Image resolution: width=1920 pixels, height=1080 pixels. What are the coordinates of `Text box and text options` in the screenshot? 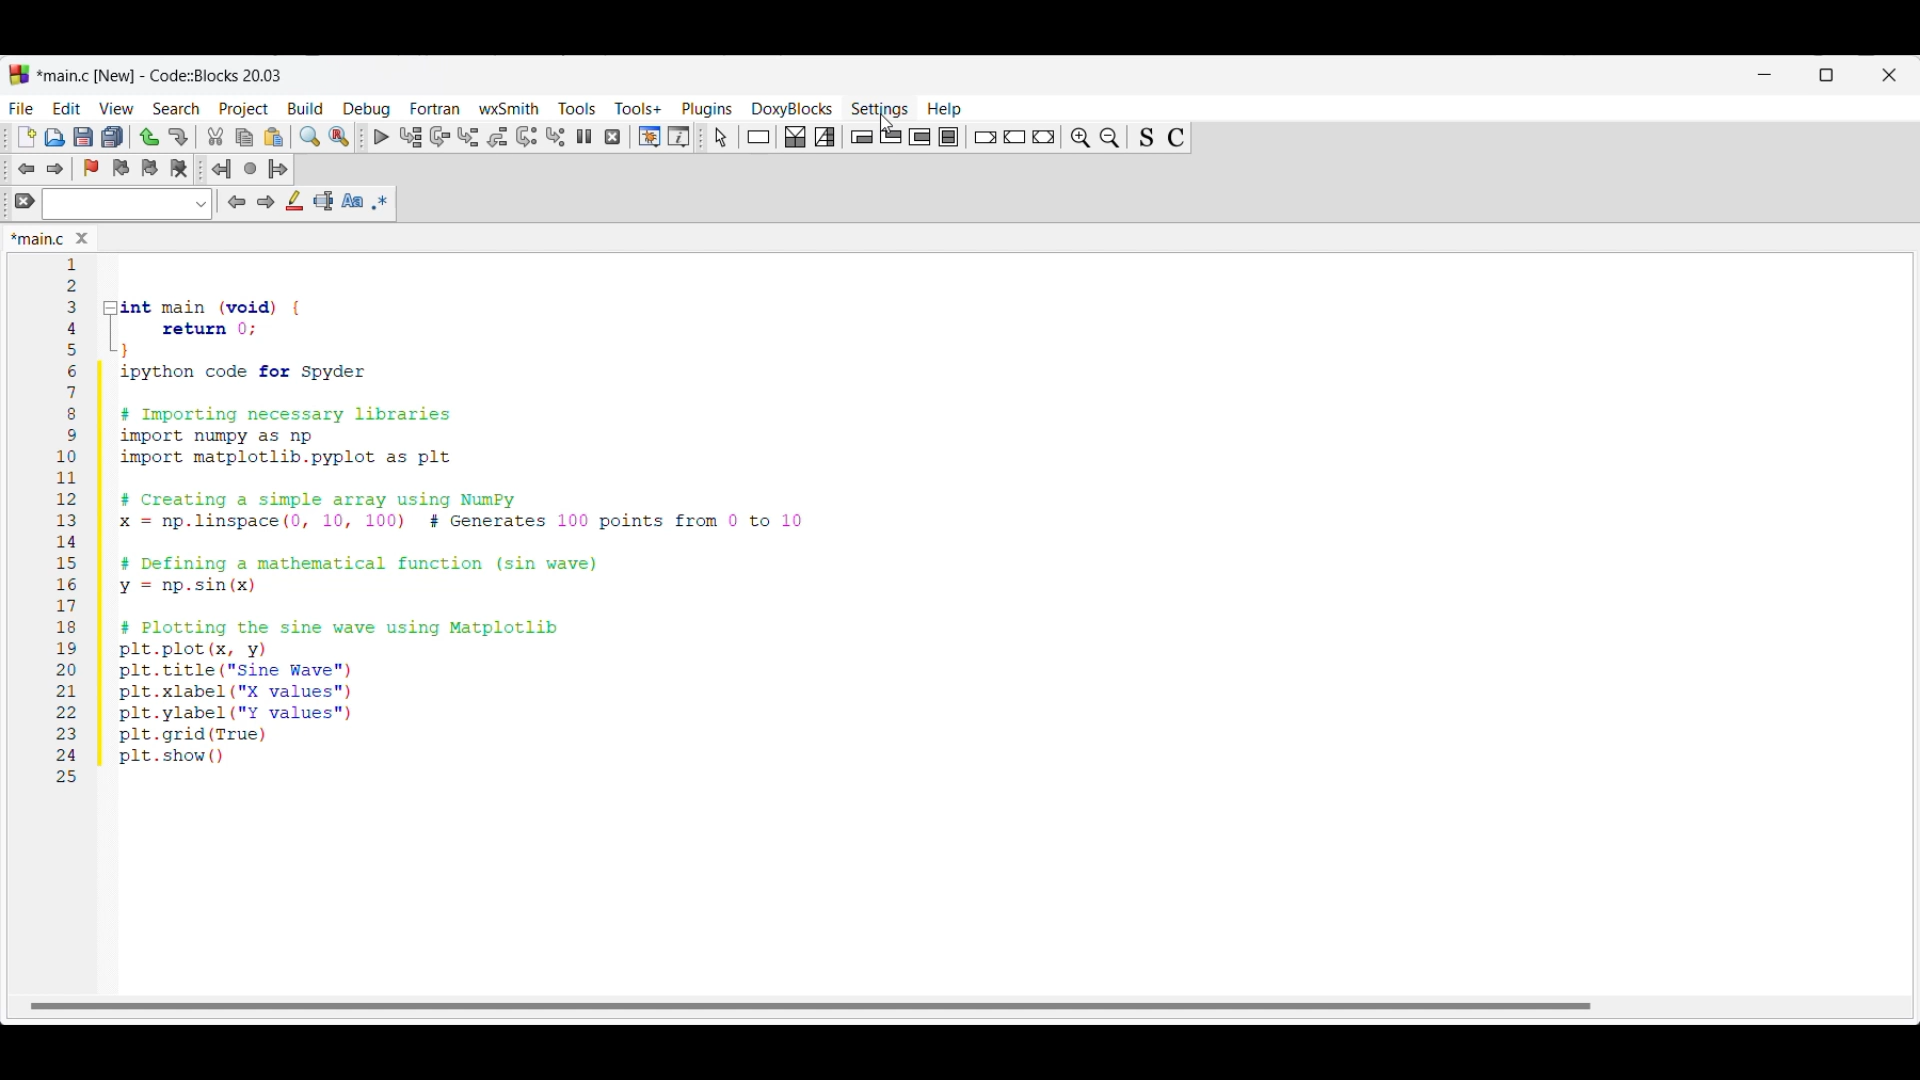 It's located at (126, 204).